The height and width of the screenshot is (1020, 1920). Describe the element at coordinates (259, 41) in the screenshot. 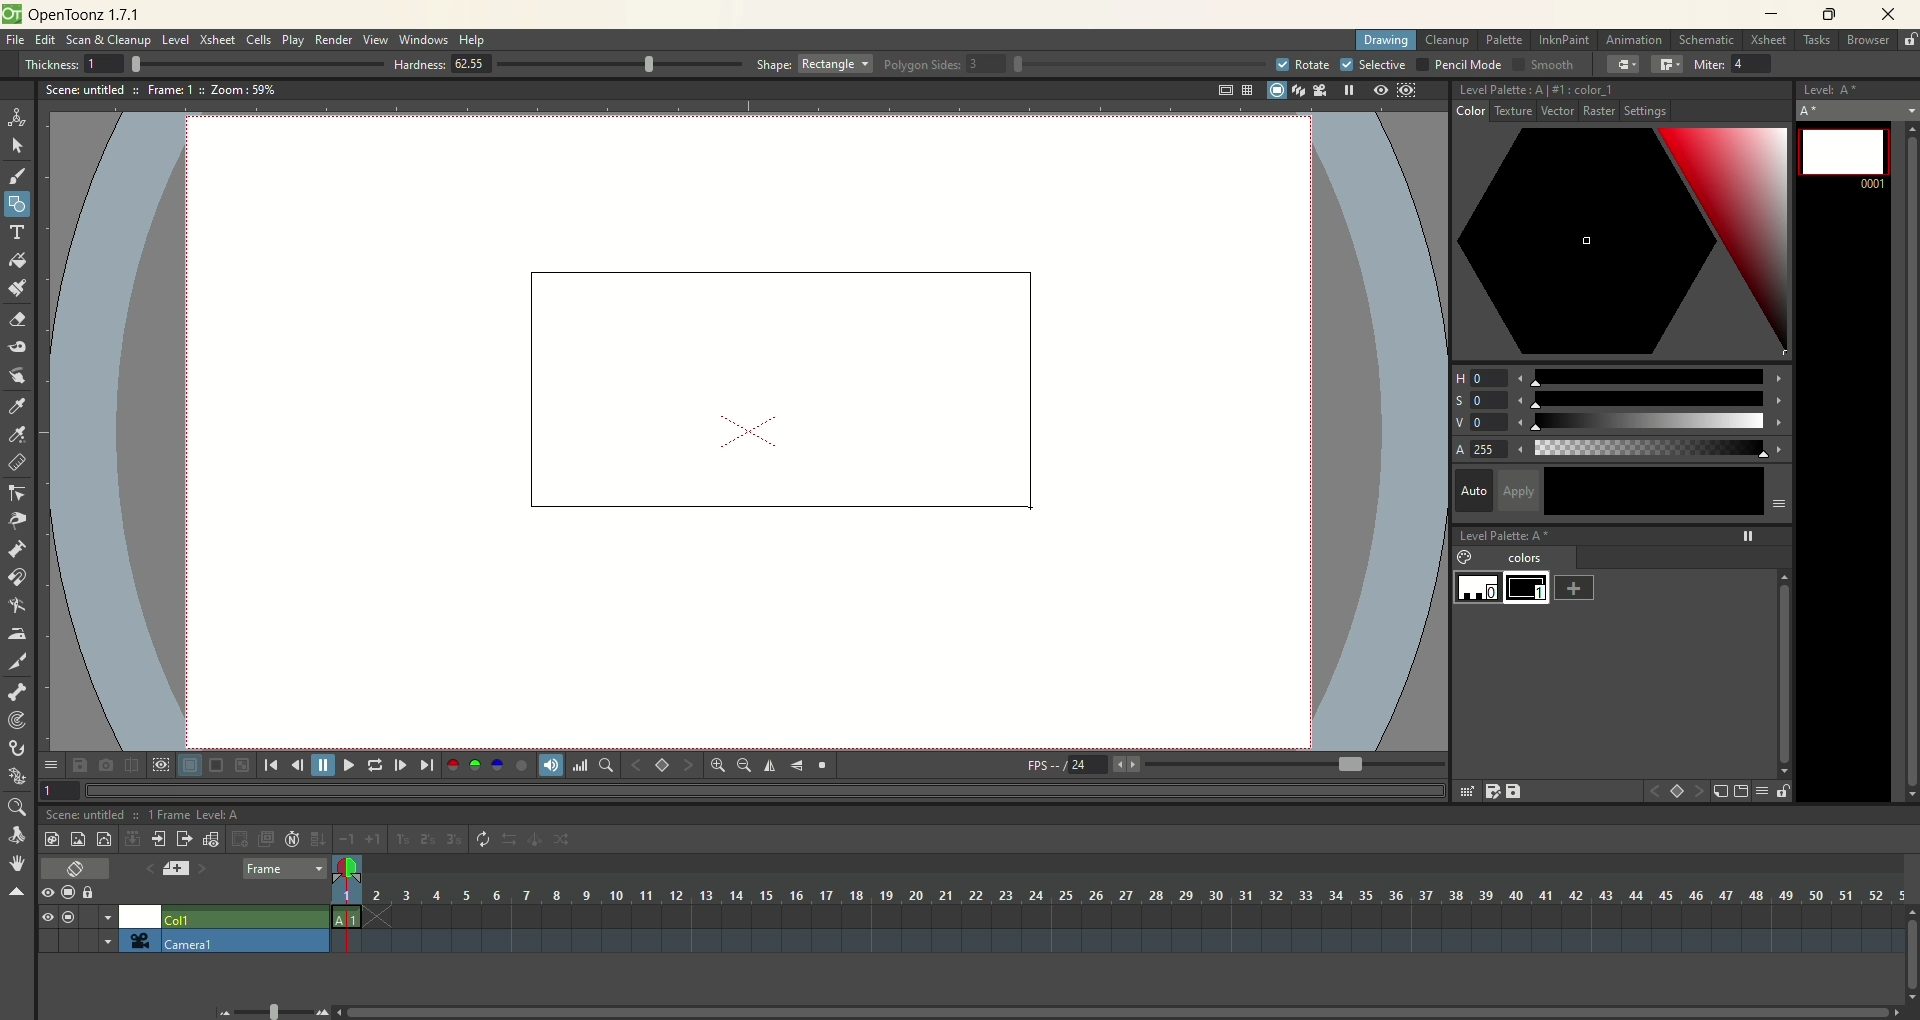

I see `cells` at that location.